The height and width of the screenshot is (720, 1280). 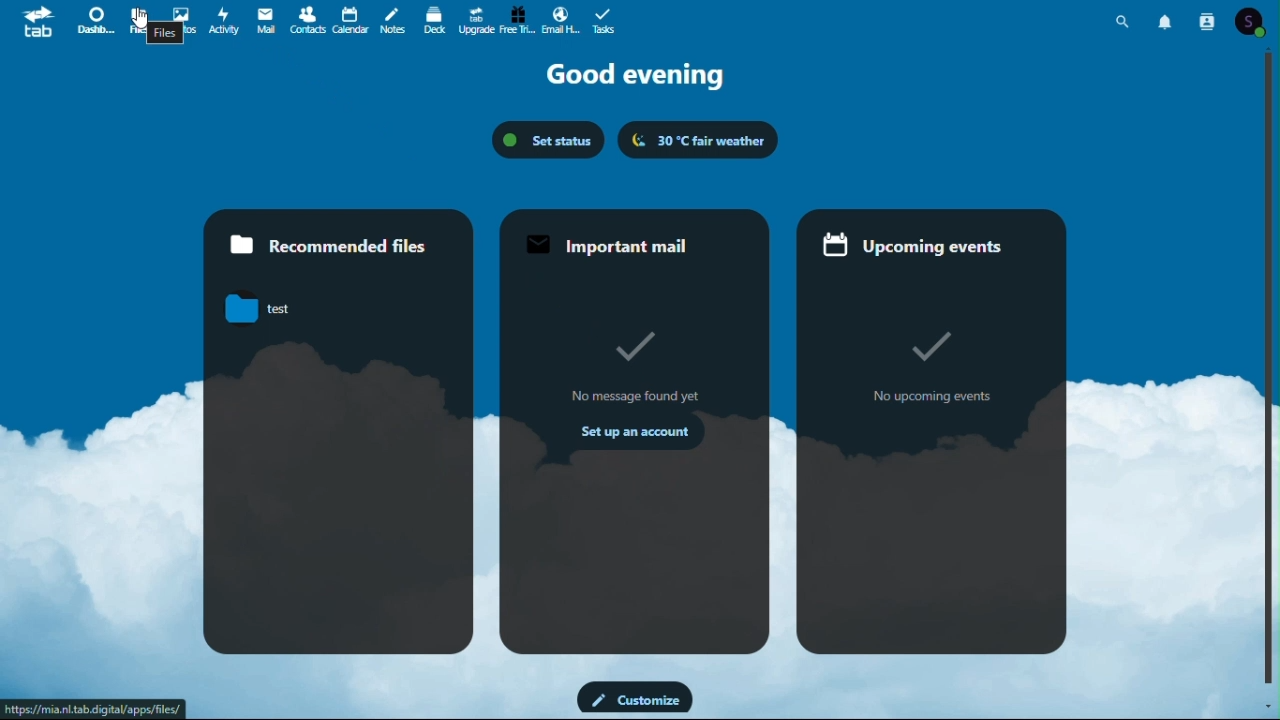 I want to click on email hosting, so click(x=560, y=17).